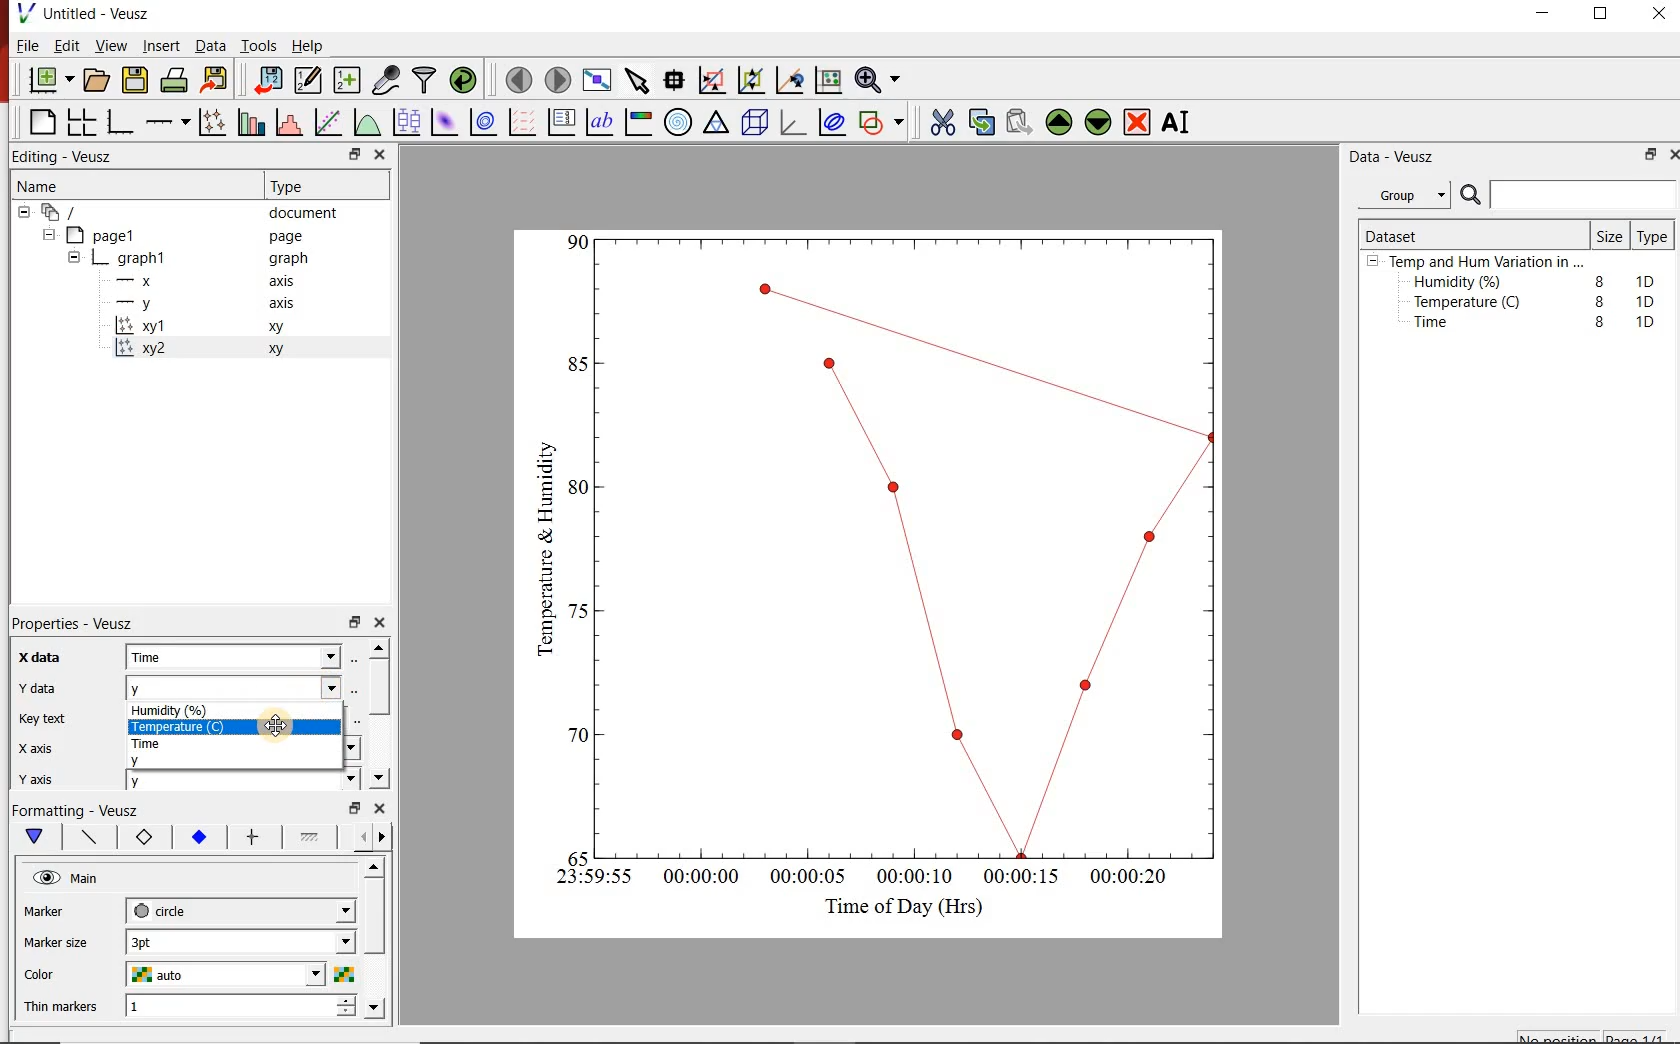 This screenshot has width=1680, height=1044. I want to click on restore down, so click(342, 154).